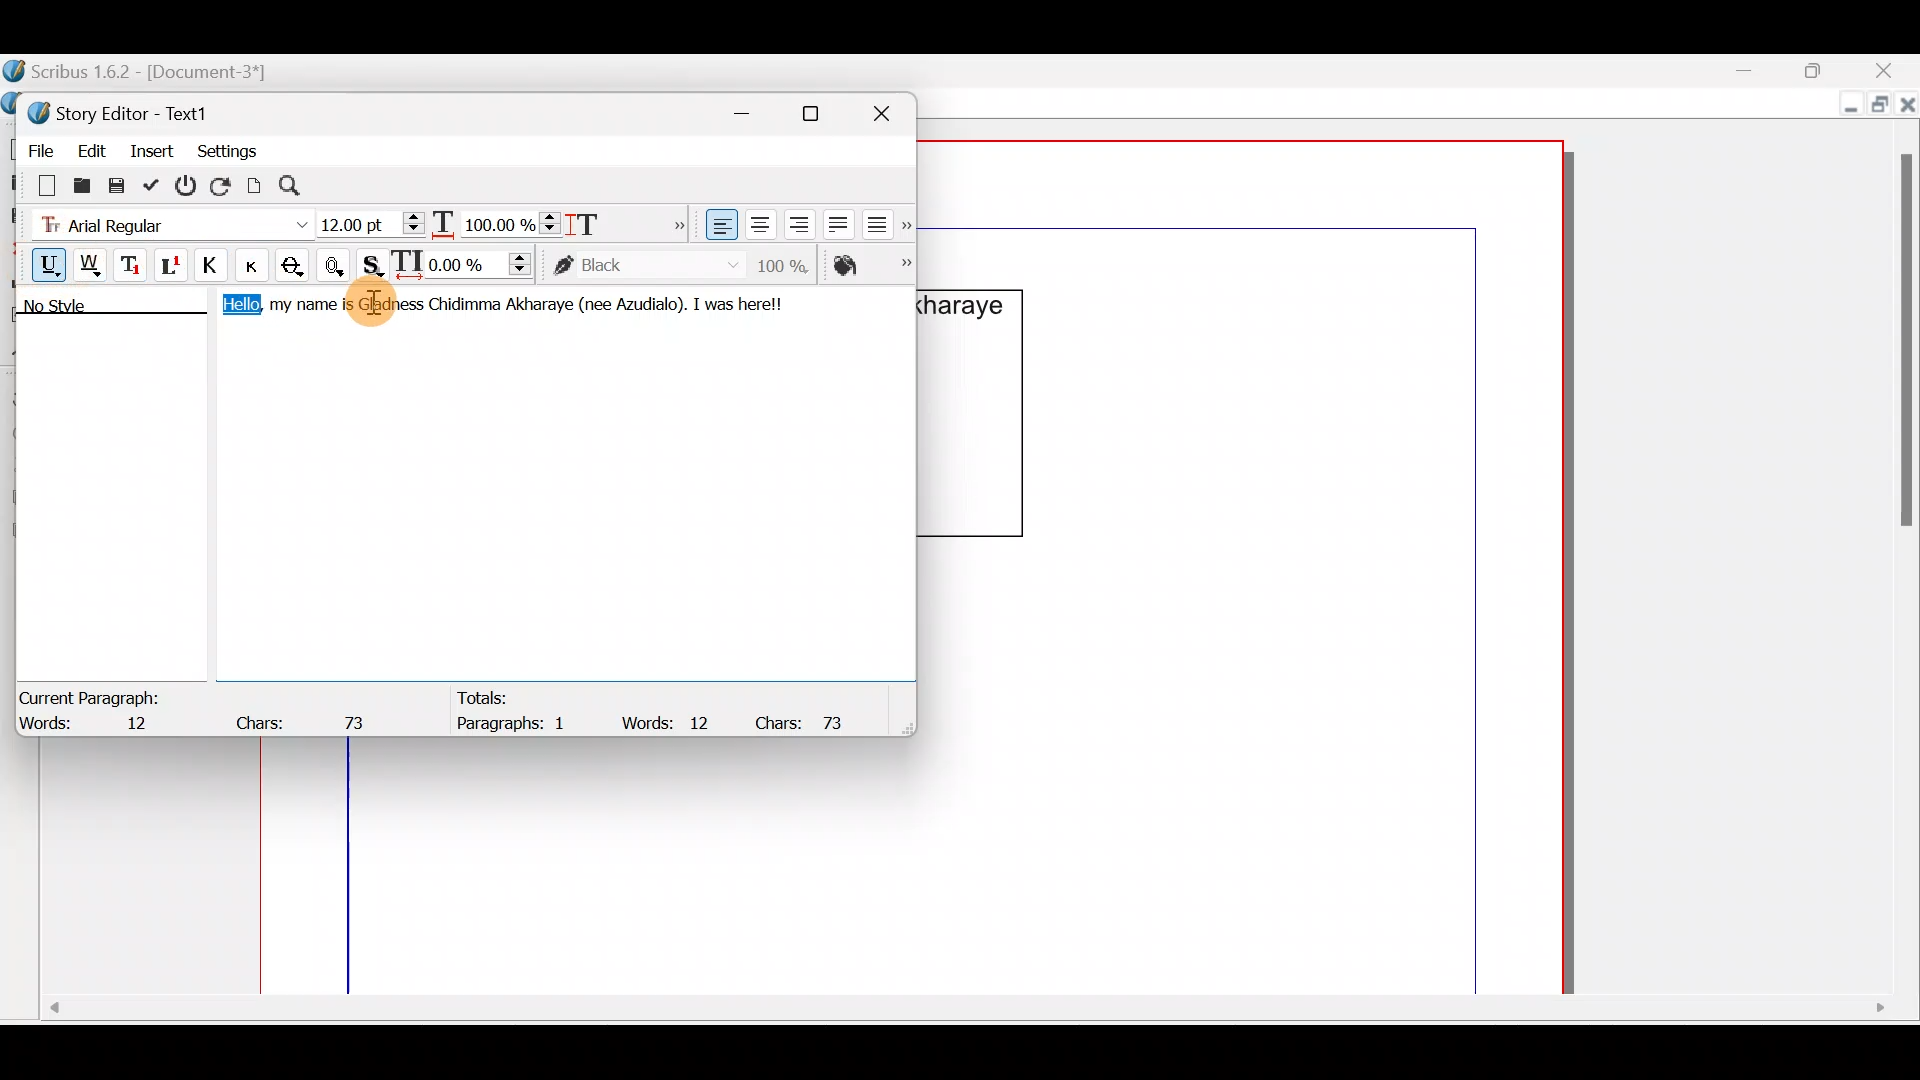 Image resolution: width=1920 pixels, height=1080 pixels. Describe the element at coordinates (155, 182) in the screenshot. I see `Update text frame and exit` at that location.